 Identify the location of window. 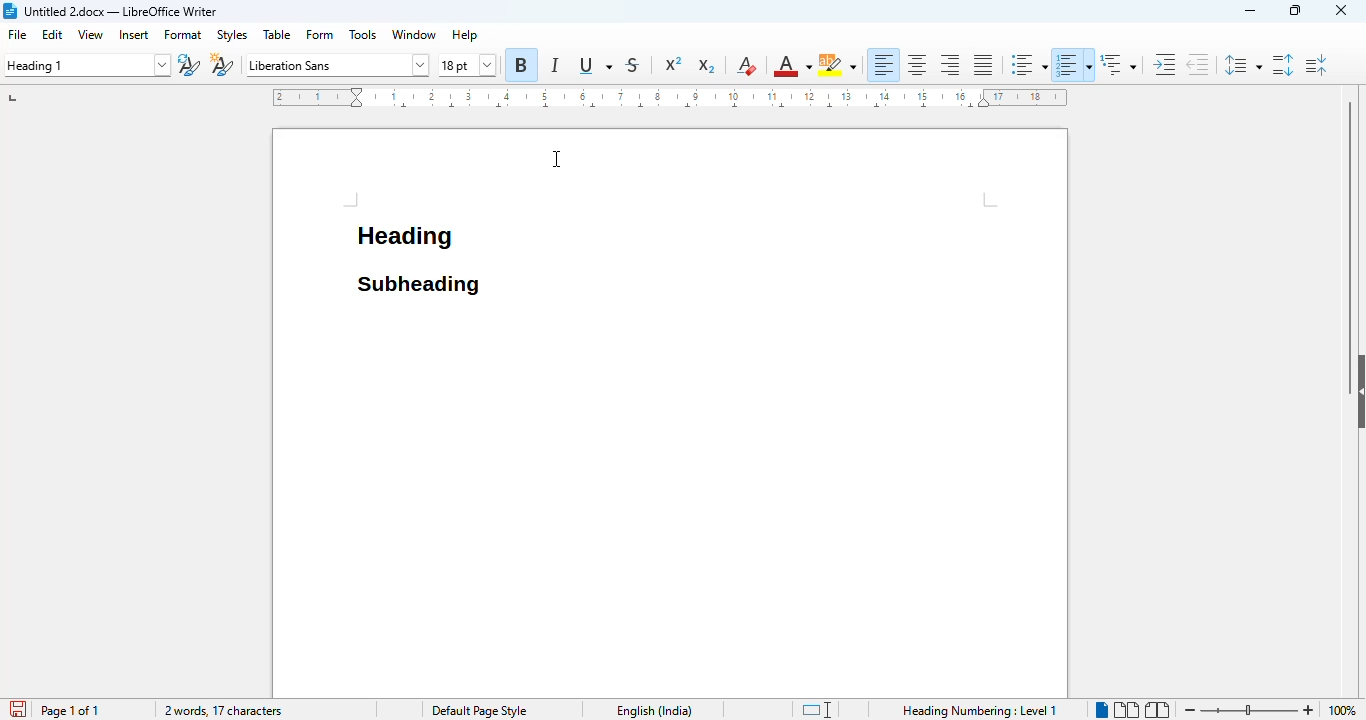
(414, 34).